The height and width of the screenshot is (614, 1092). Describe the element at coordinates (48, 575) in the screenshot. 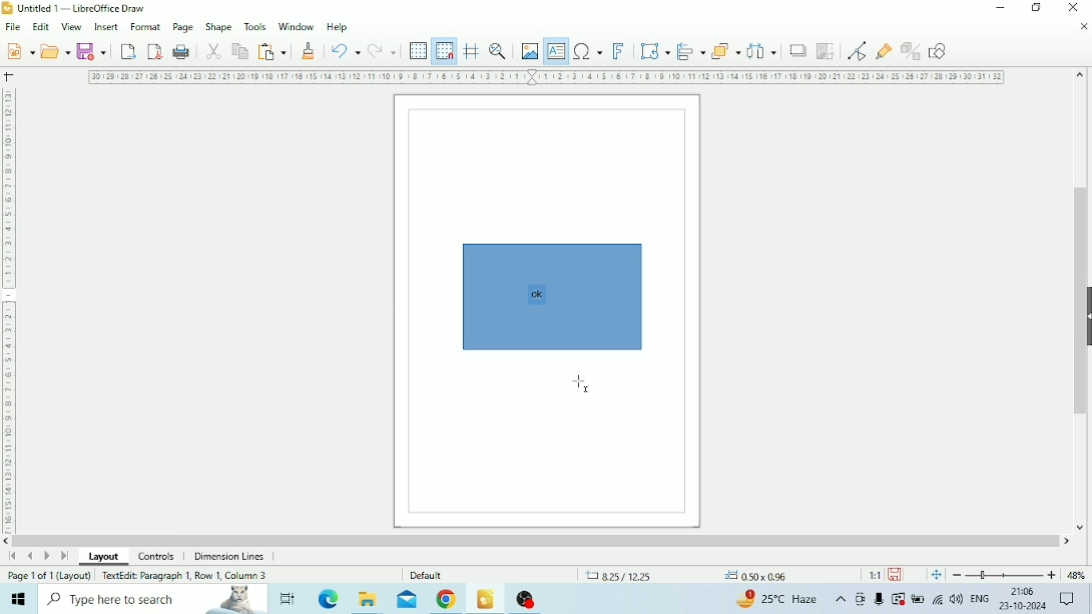

I see `Page 1 of 1 (Layout)` at that location.